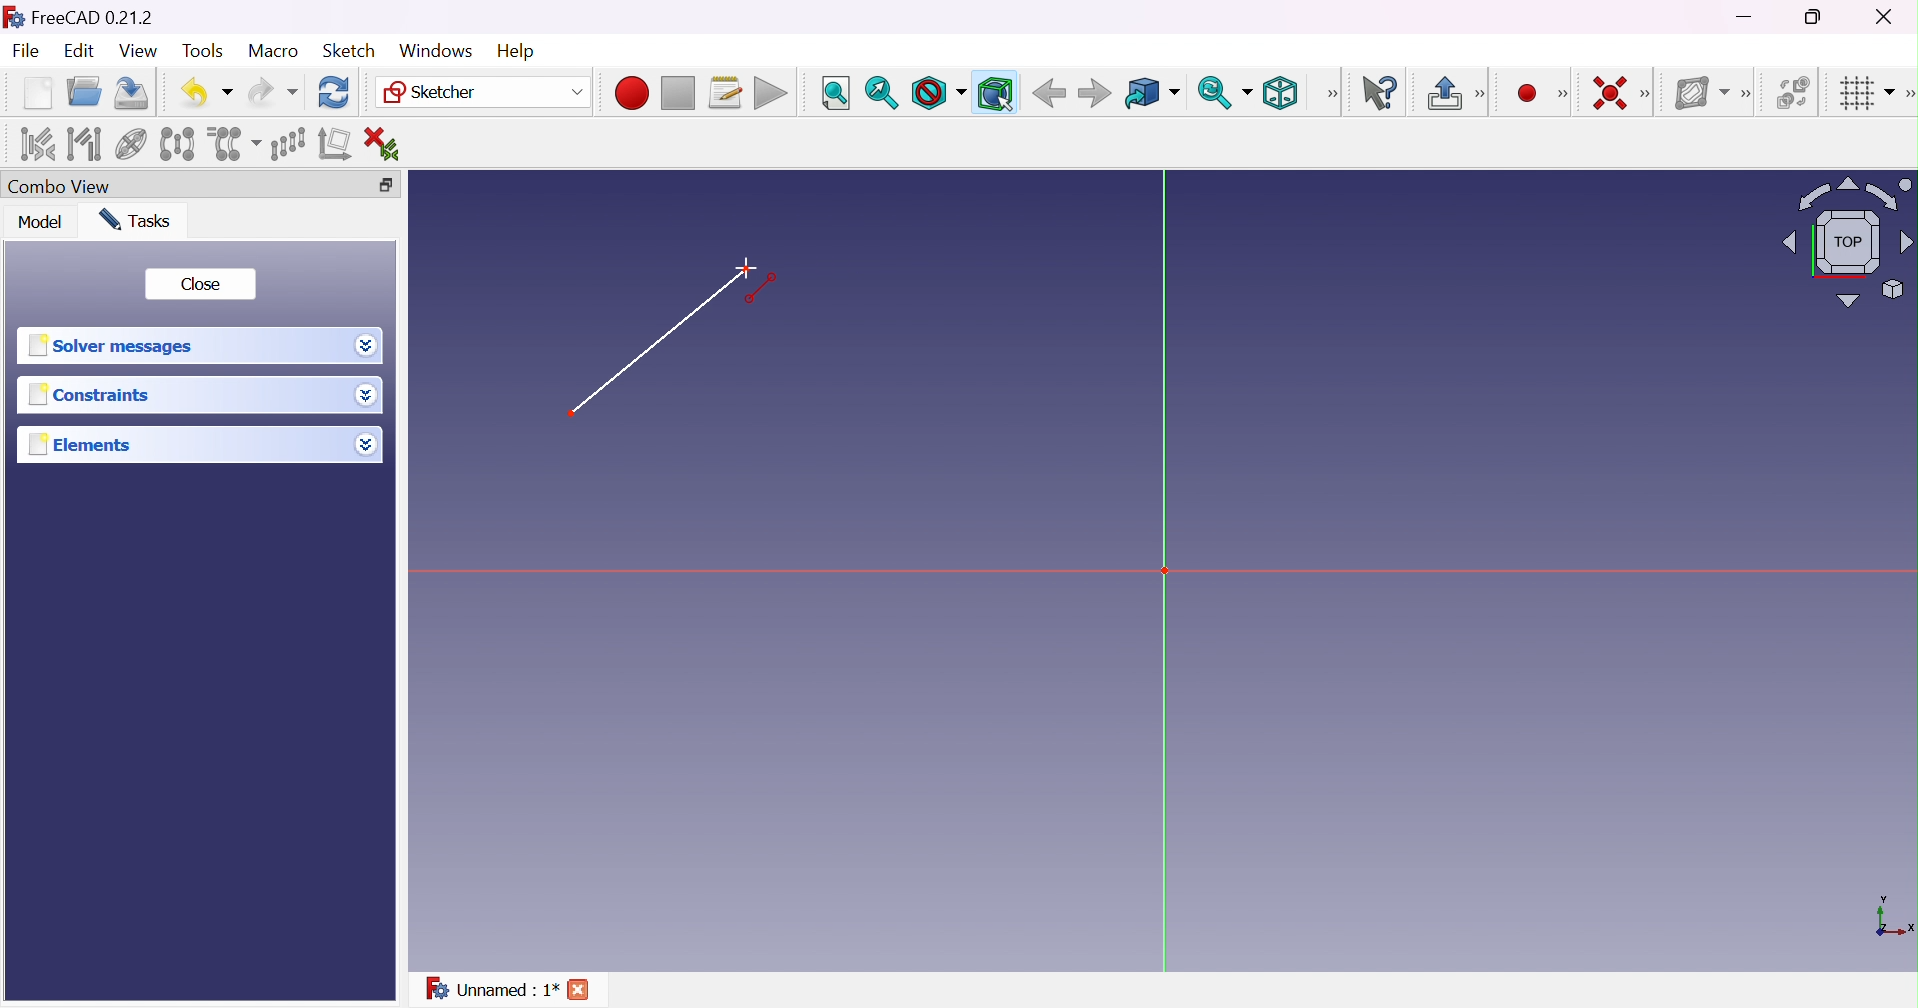  Describe the element at coordinates (640, 345) in the screenshot. I see `2D Line` at that location.